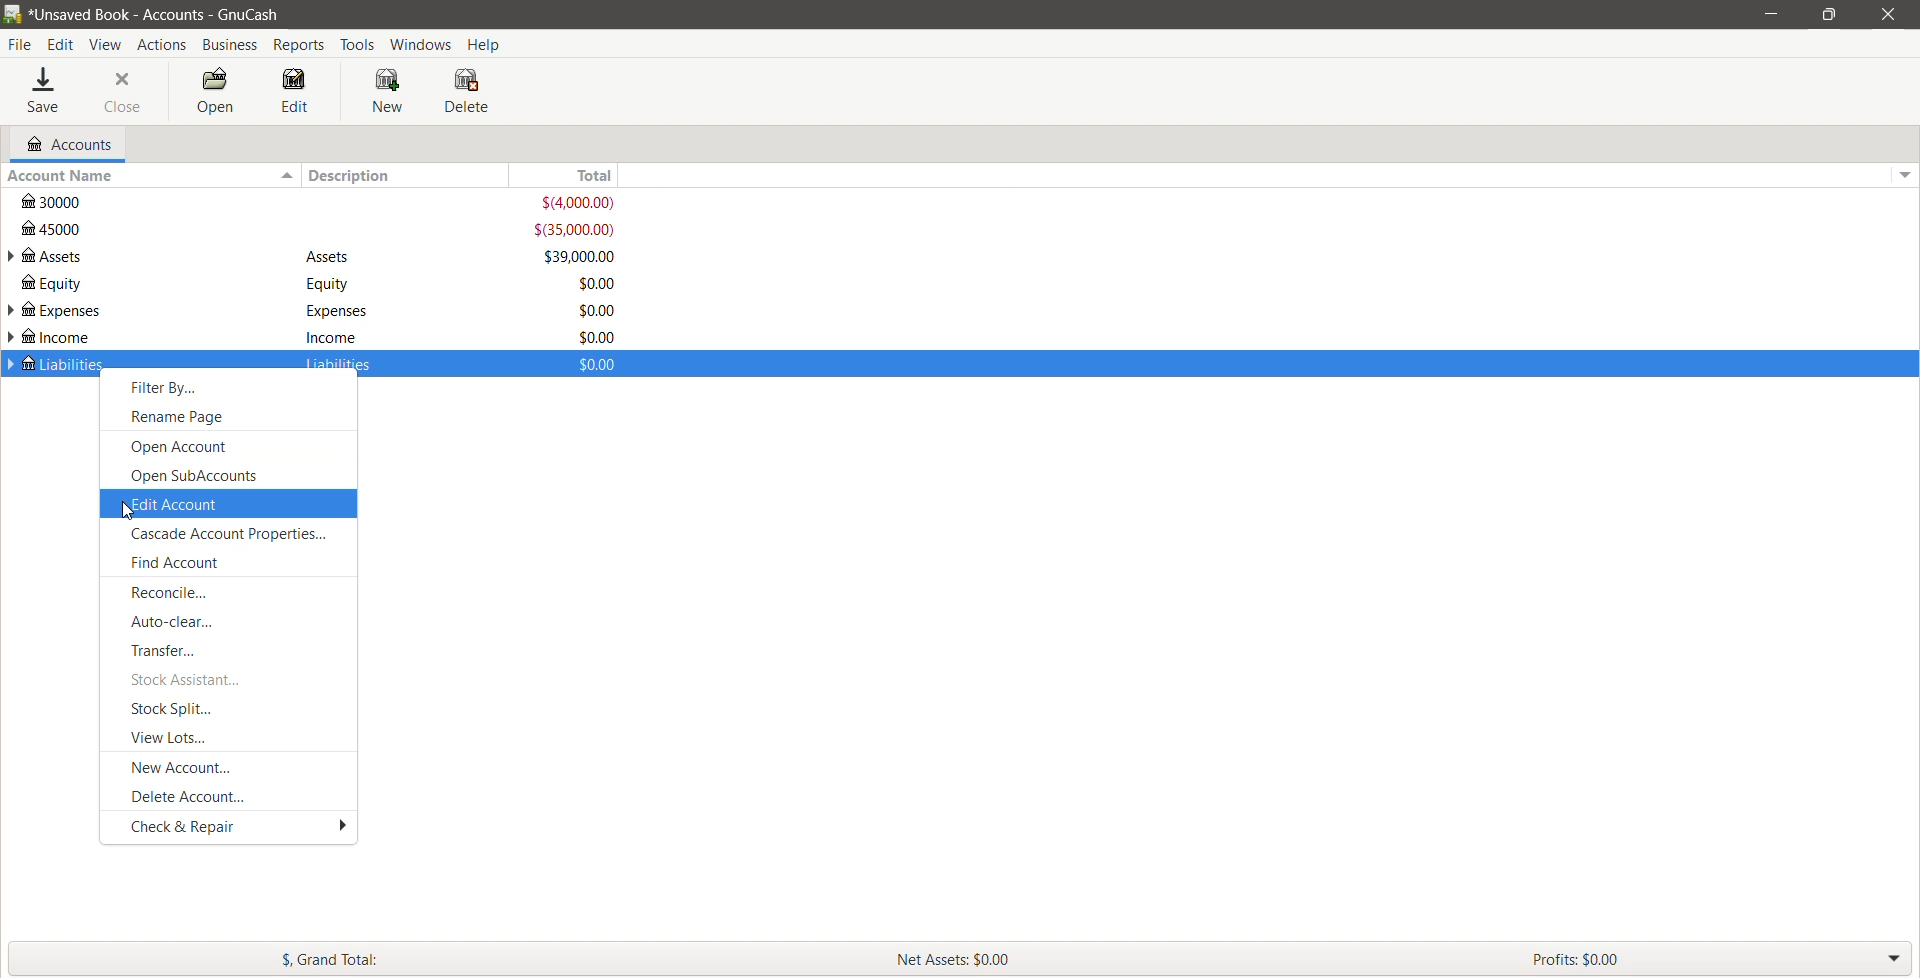 Image resolution: width=1920 pixels, height=978 pixels. I want to click on Help, so click(487, 43).